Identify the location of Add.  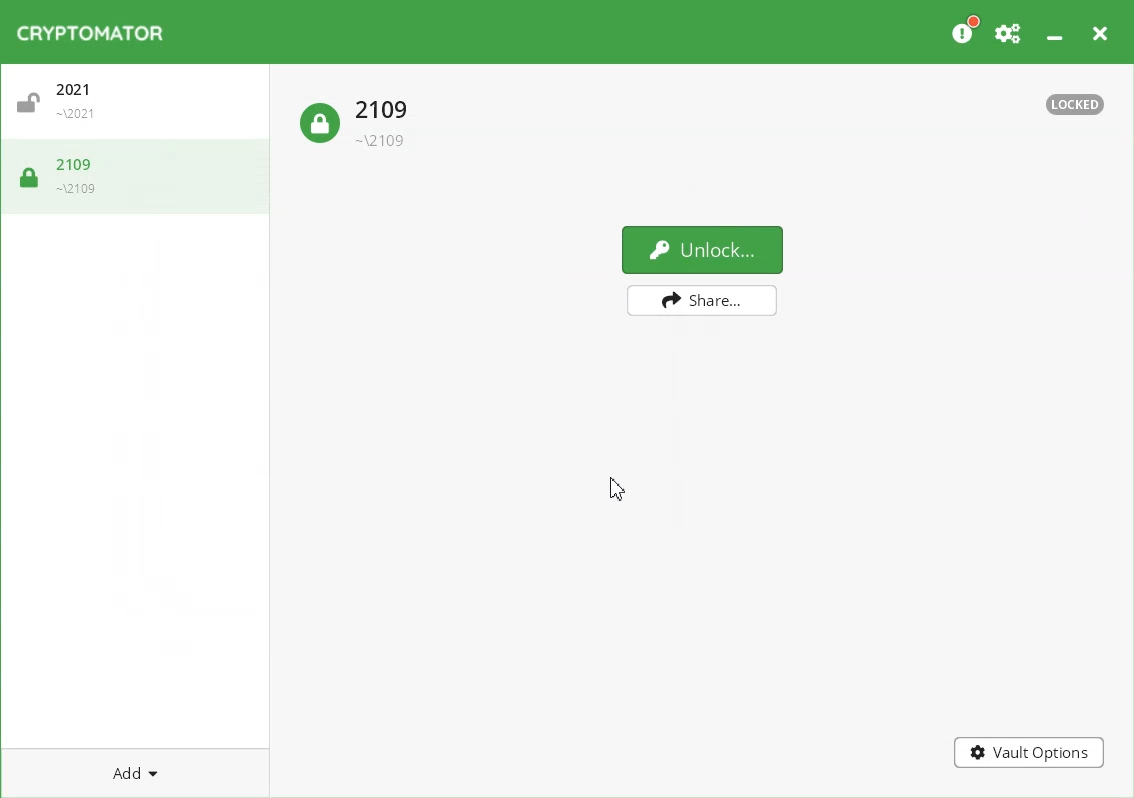
(136, 773).